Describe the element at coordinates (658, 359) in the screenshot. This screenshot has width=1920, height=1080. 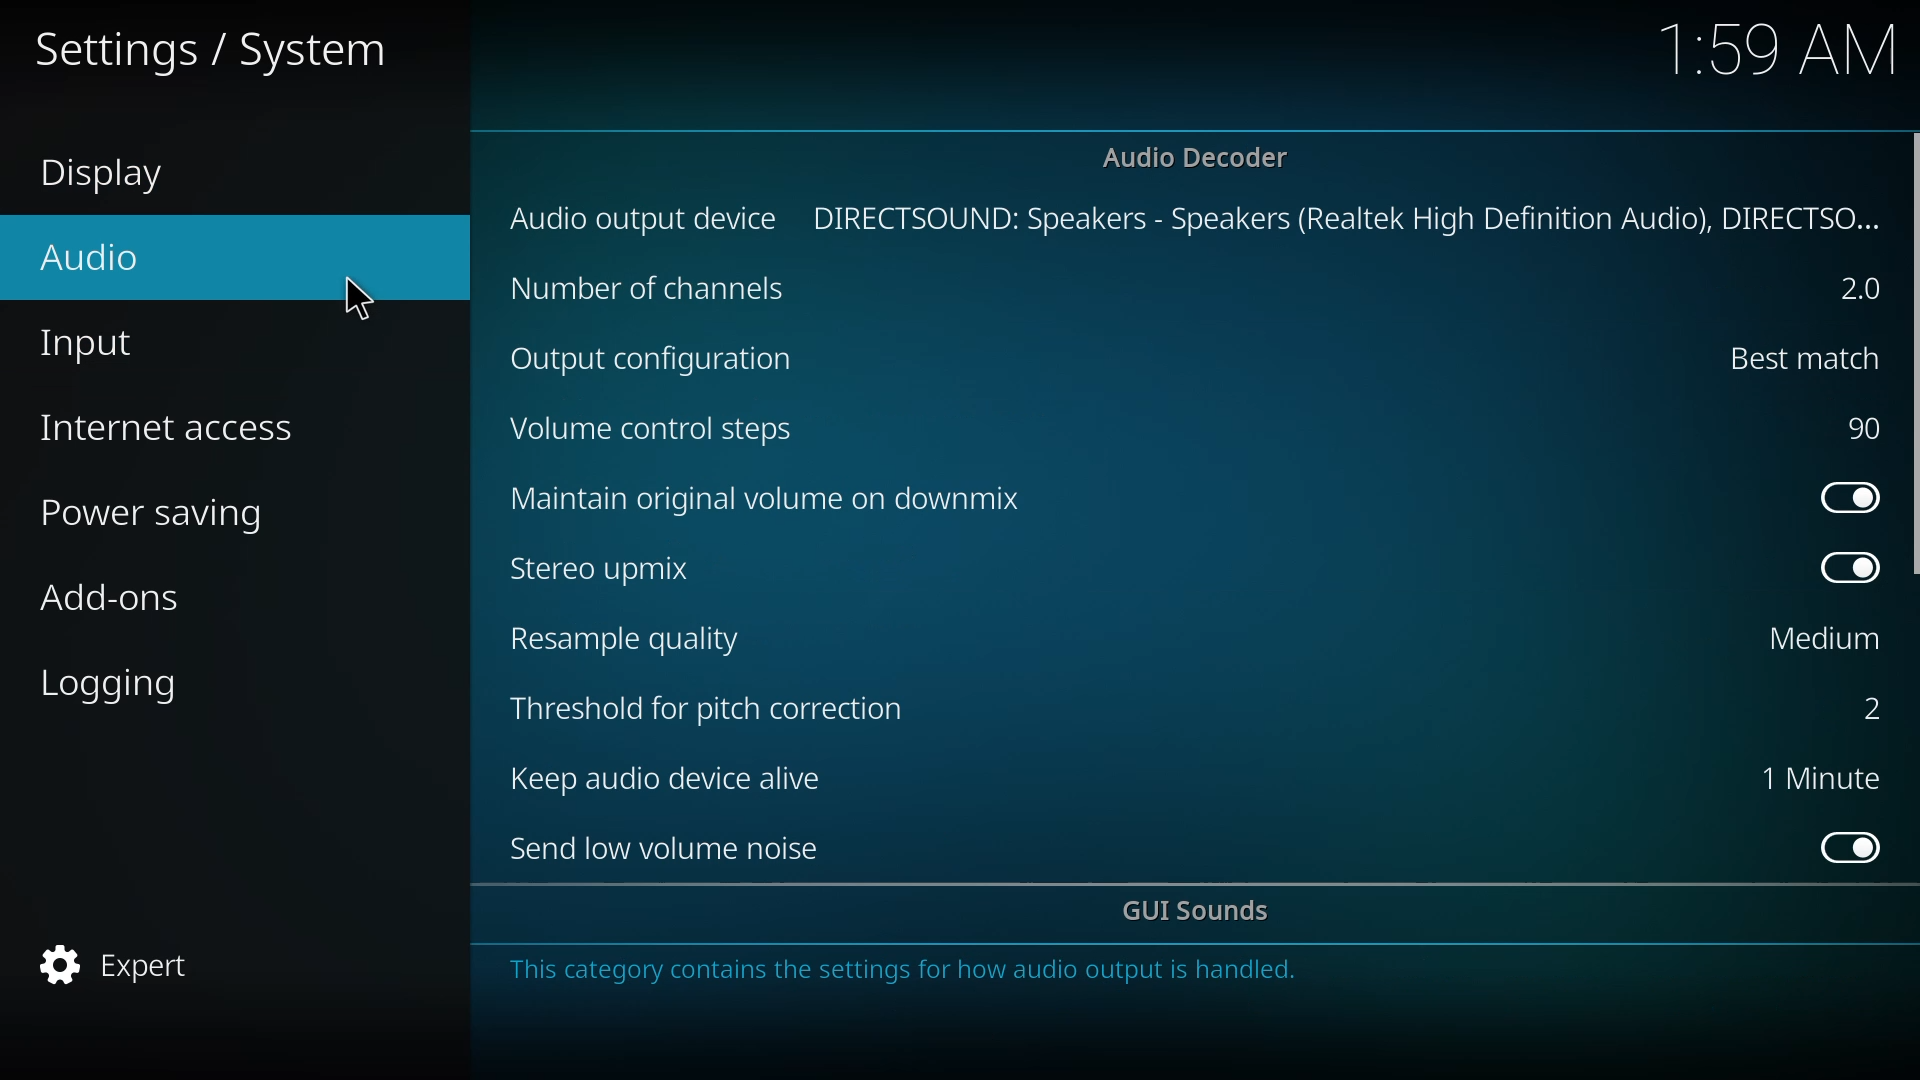
I see `output configuration` at that location.